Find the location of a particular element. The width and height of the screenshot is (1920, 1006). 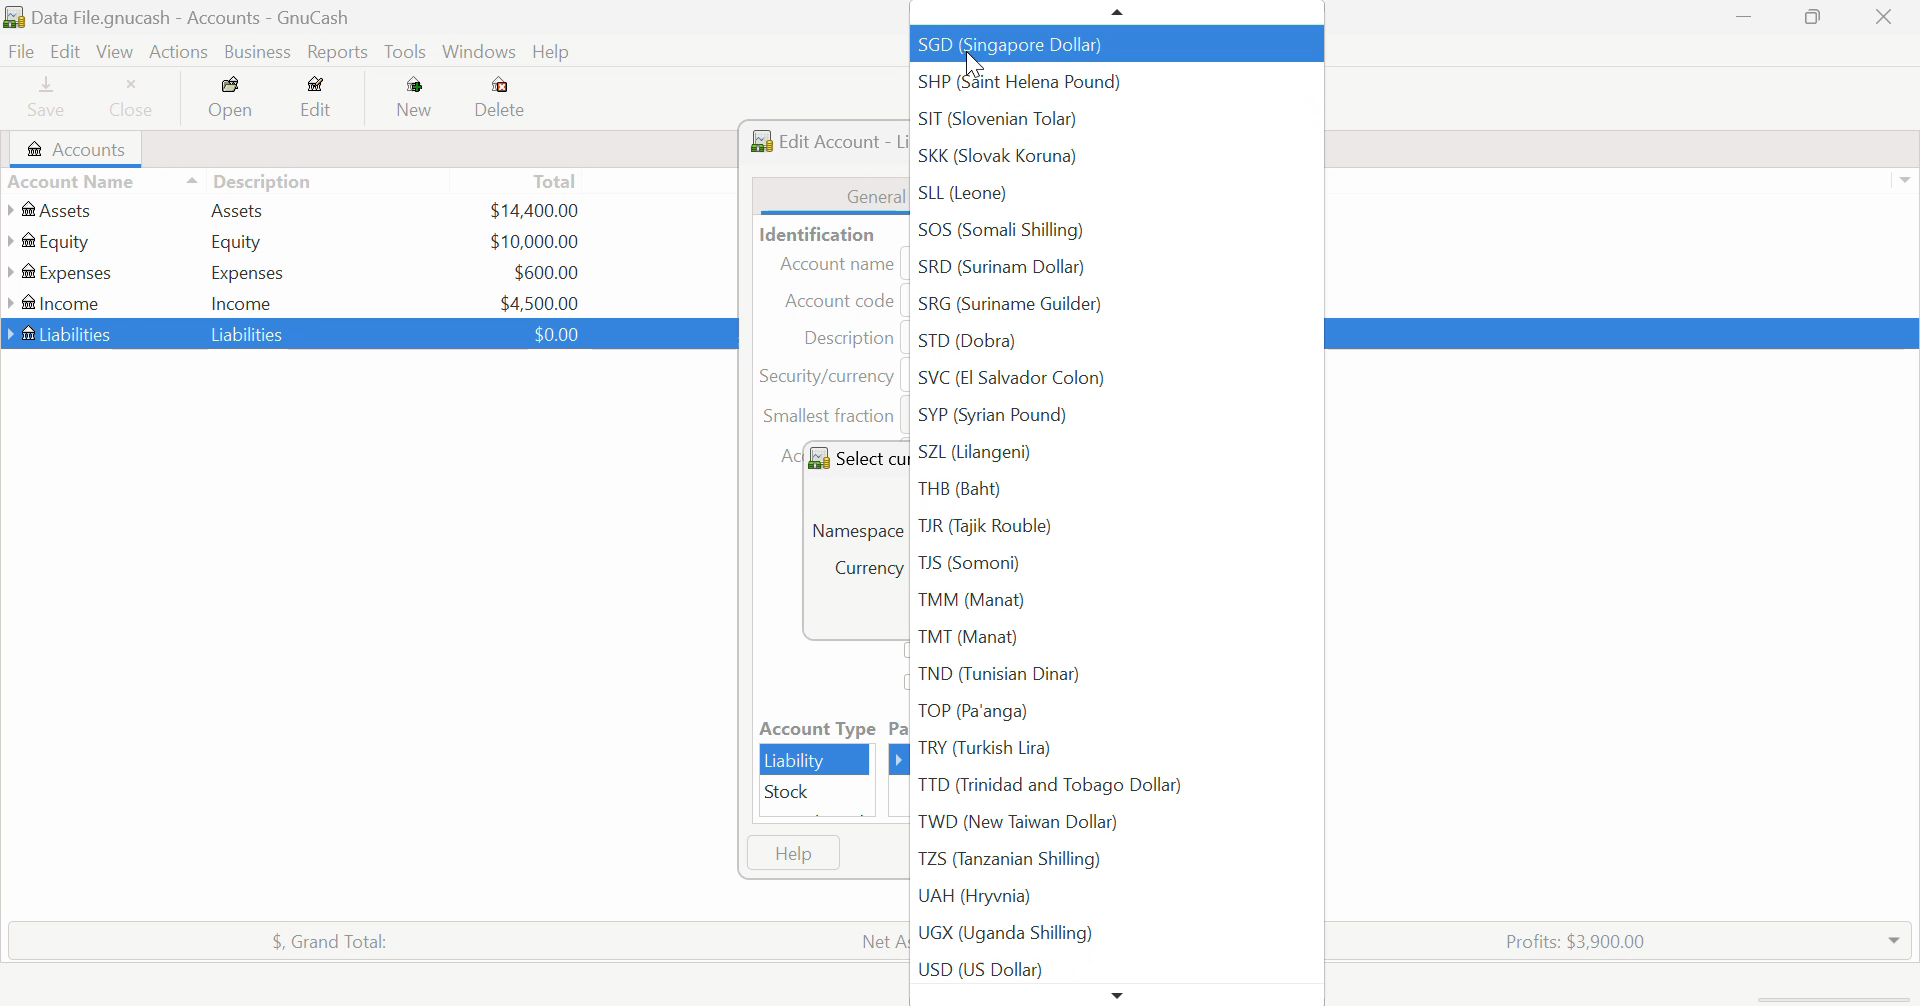

Currency is located at coordinates (827, 376).